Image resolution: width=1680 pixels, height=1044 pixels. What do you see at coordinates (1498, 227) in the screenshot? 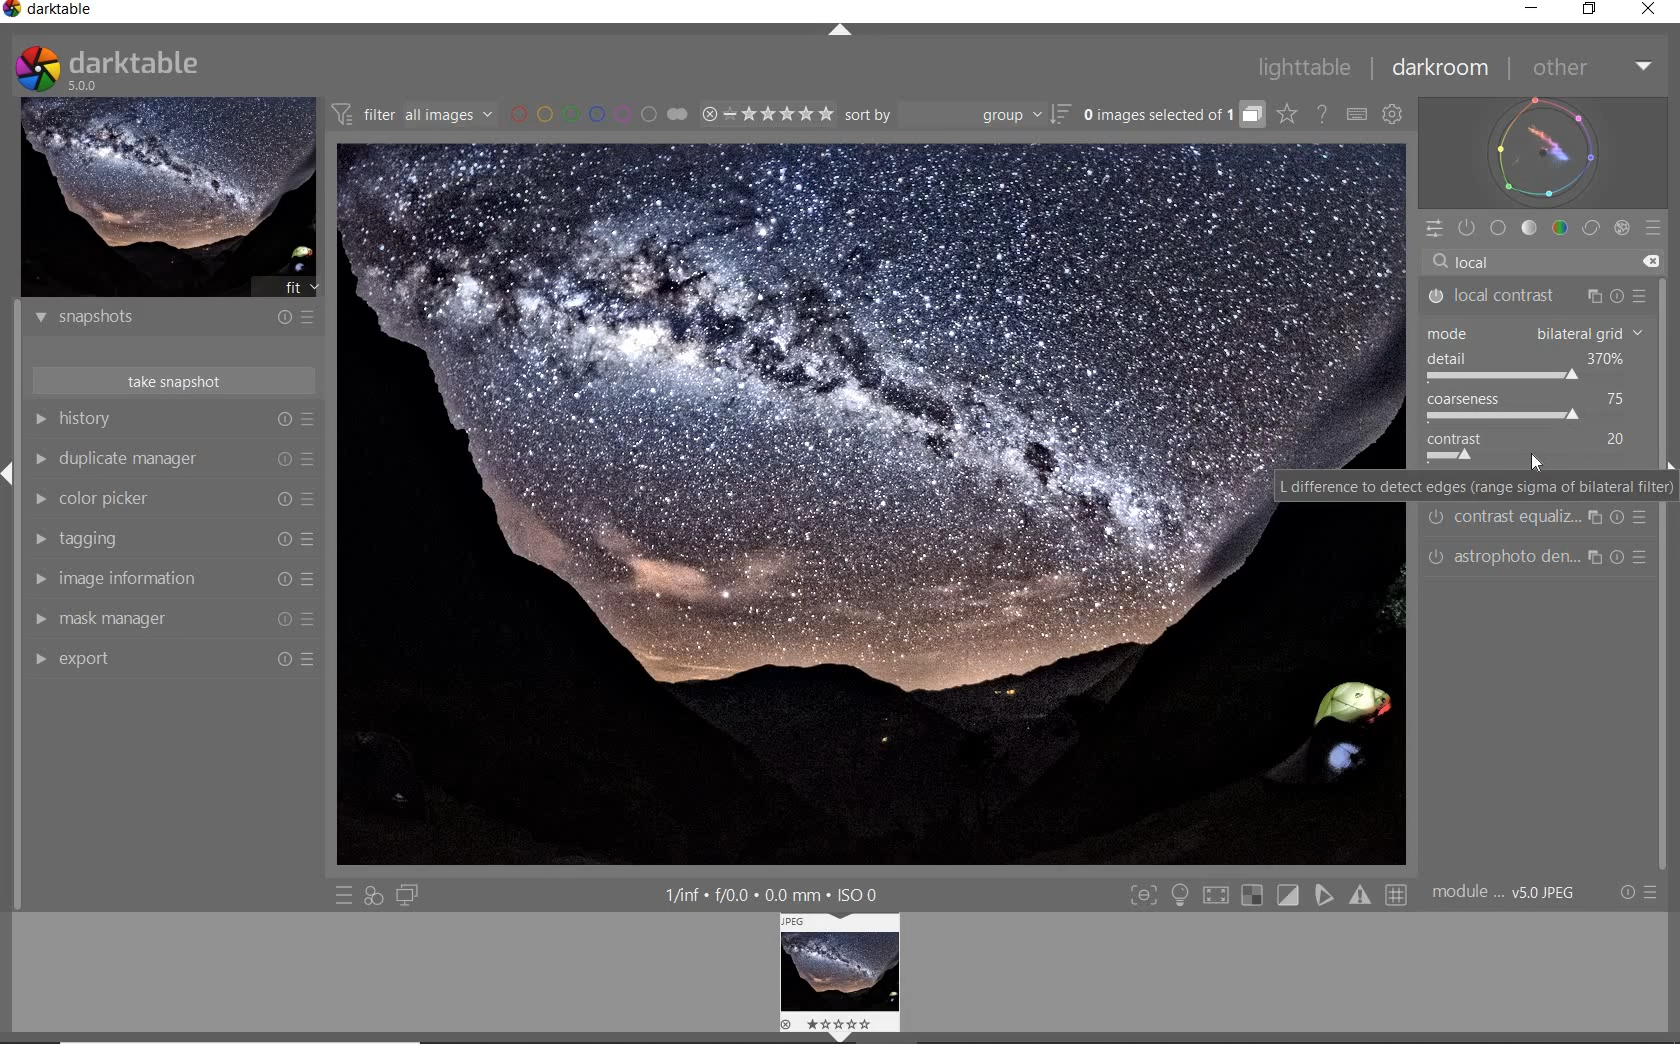
I see `BASE` at bounding box center [1498, 227].